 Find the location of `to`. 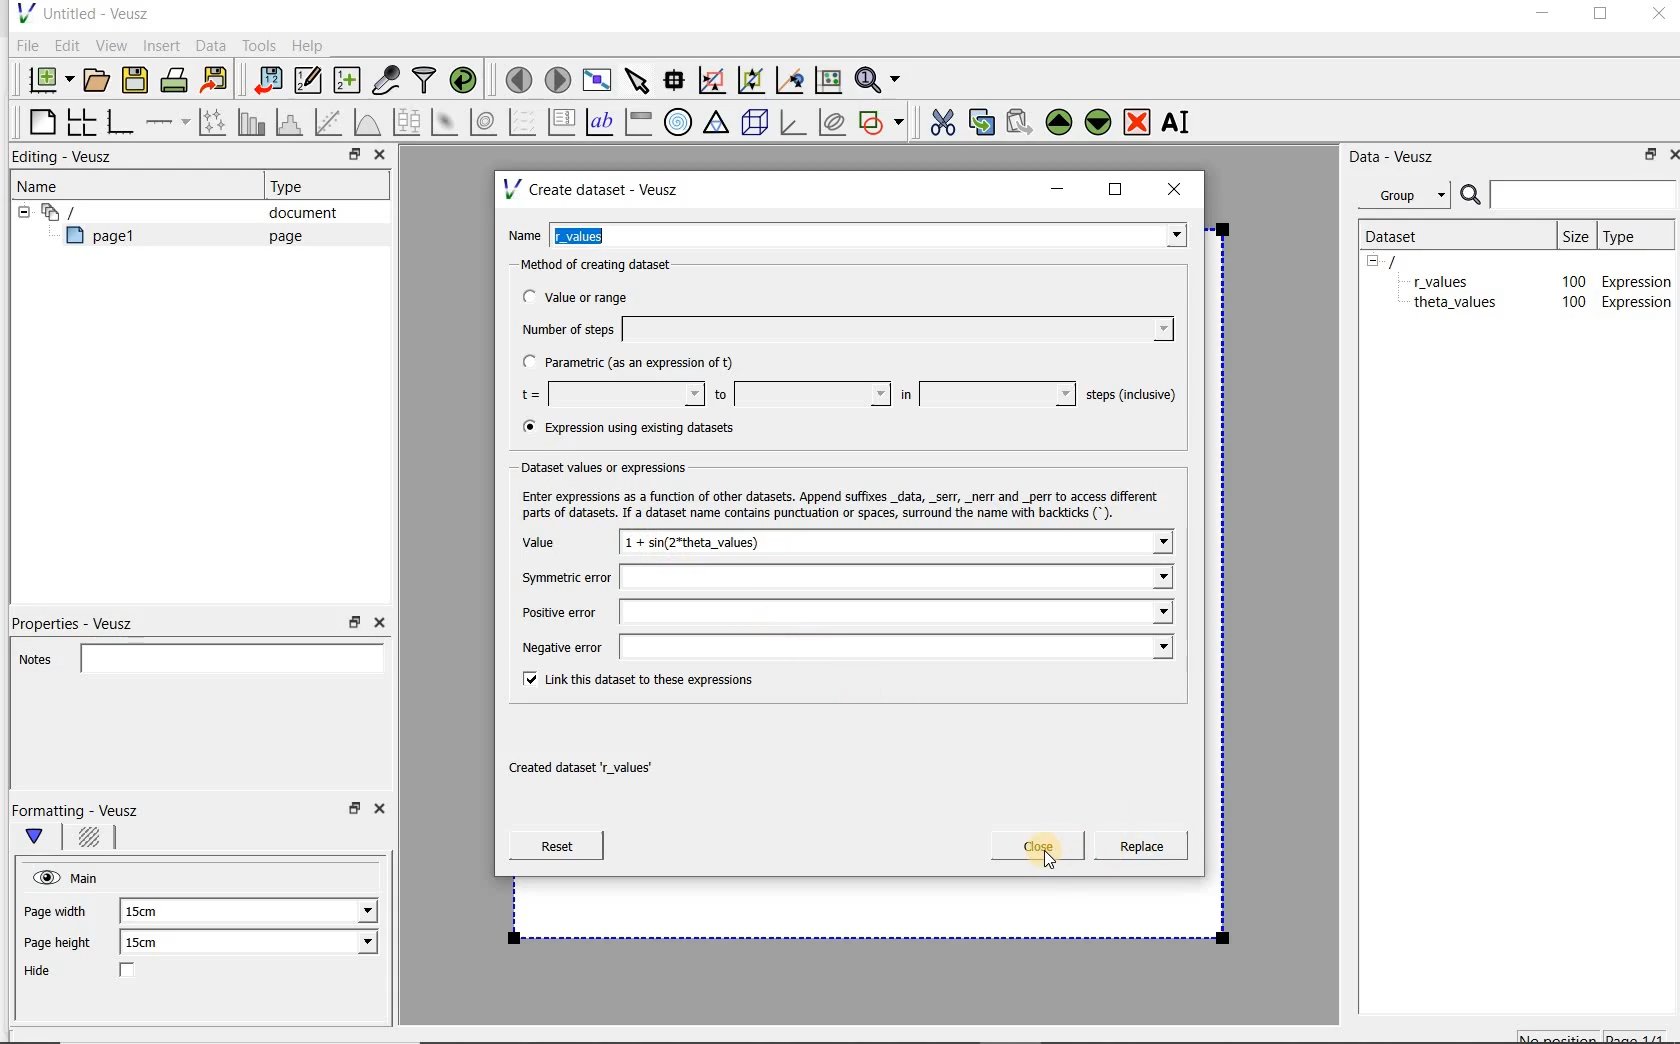

to is located at coordinates (800, 394).